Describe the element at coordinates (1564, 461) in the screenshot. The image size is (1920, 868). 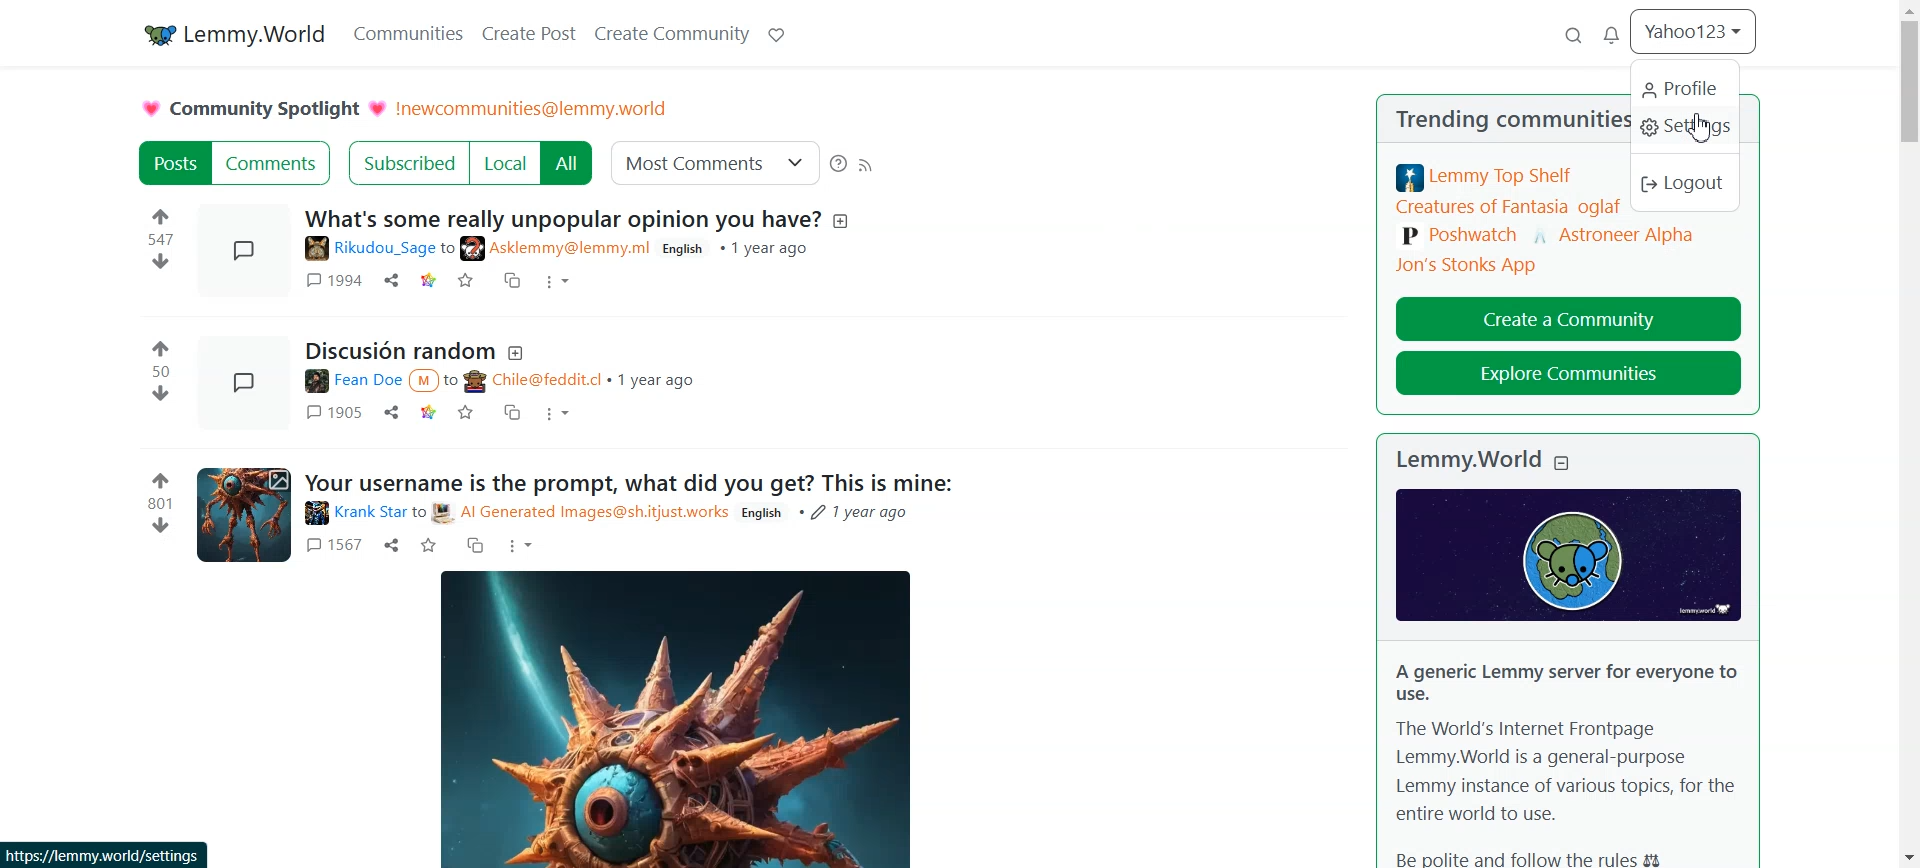
I see `Collapse` at that location.